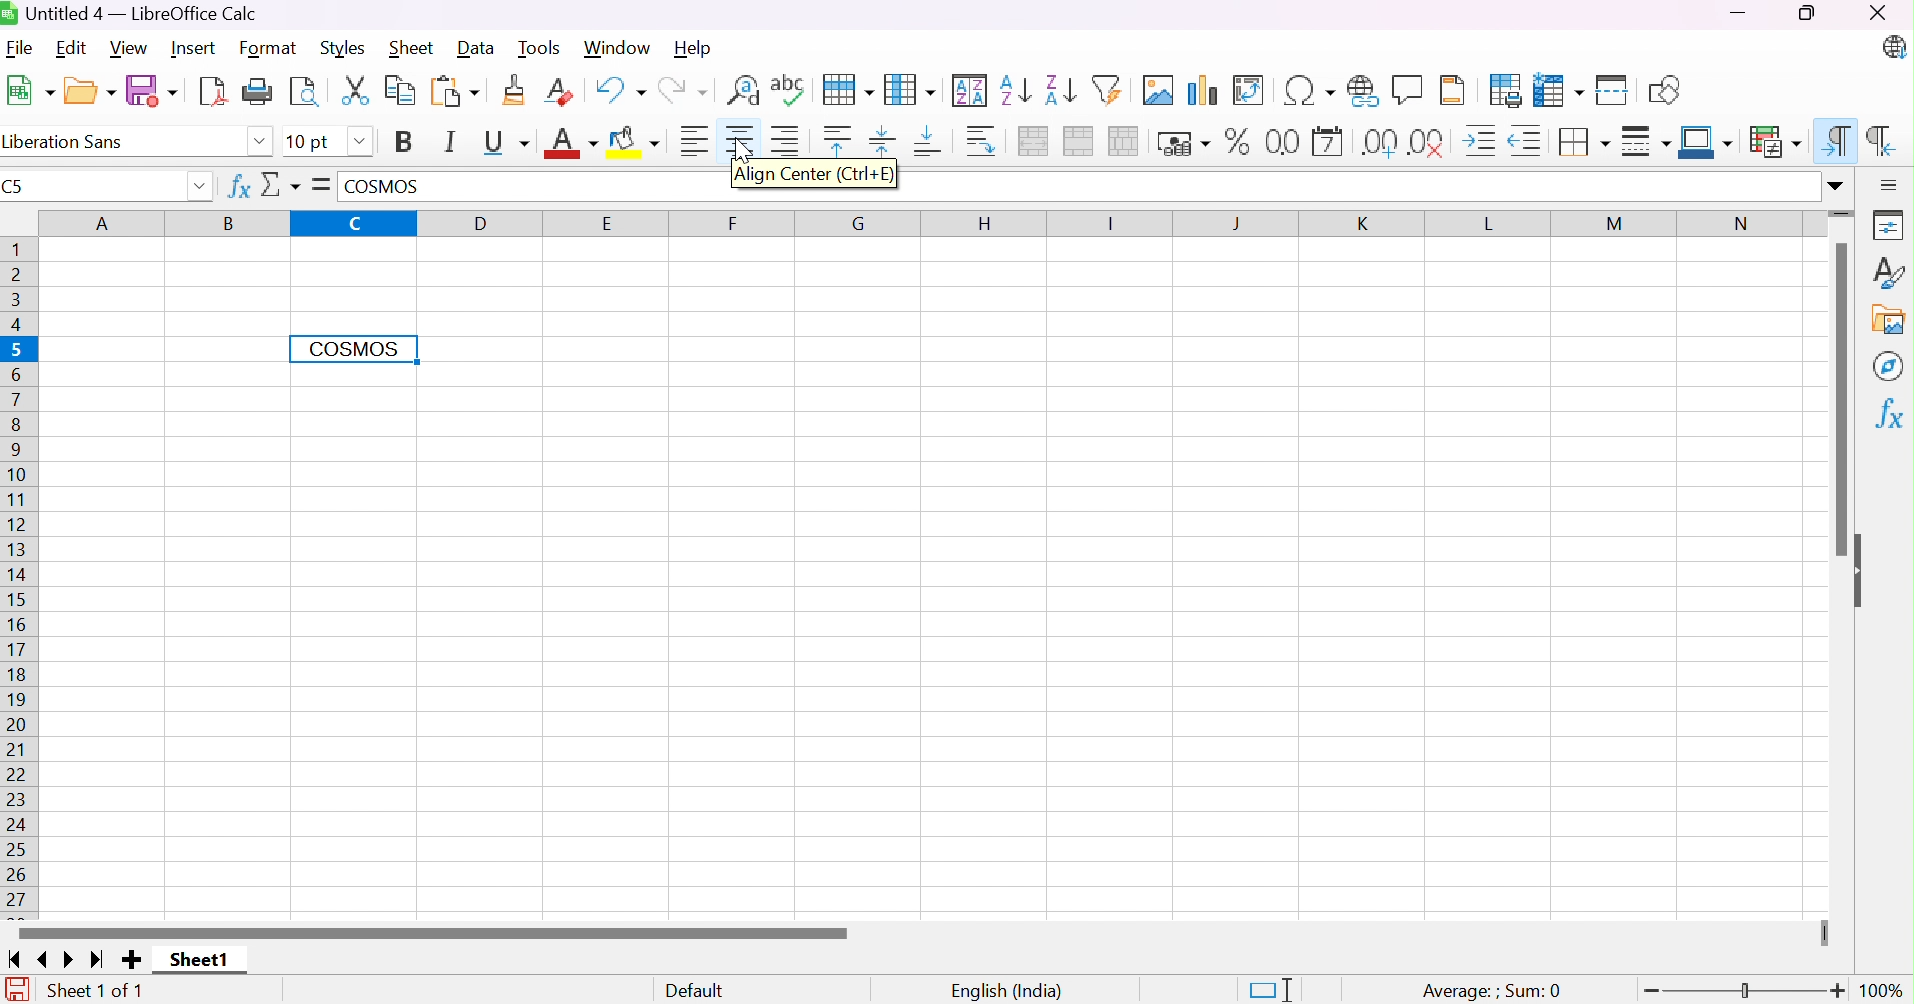 Image resolution: width=1914 pixels, height=1004 pixels. Describe the element at coordinates (1078, 143) in the screenshot. I see `Merge Cells` at that location.